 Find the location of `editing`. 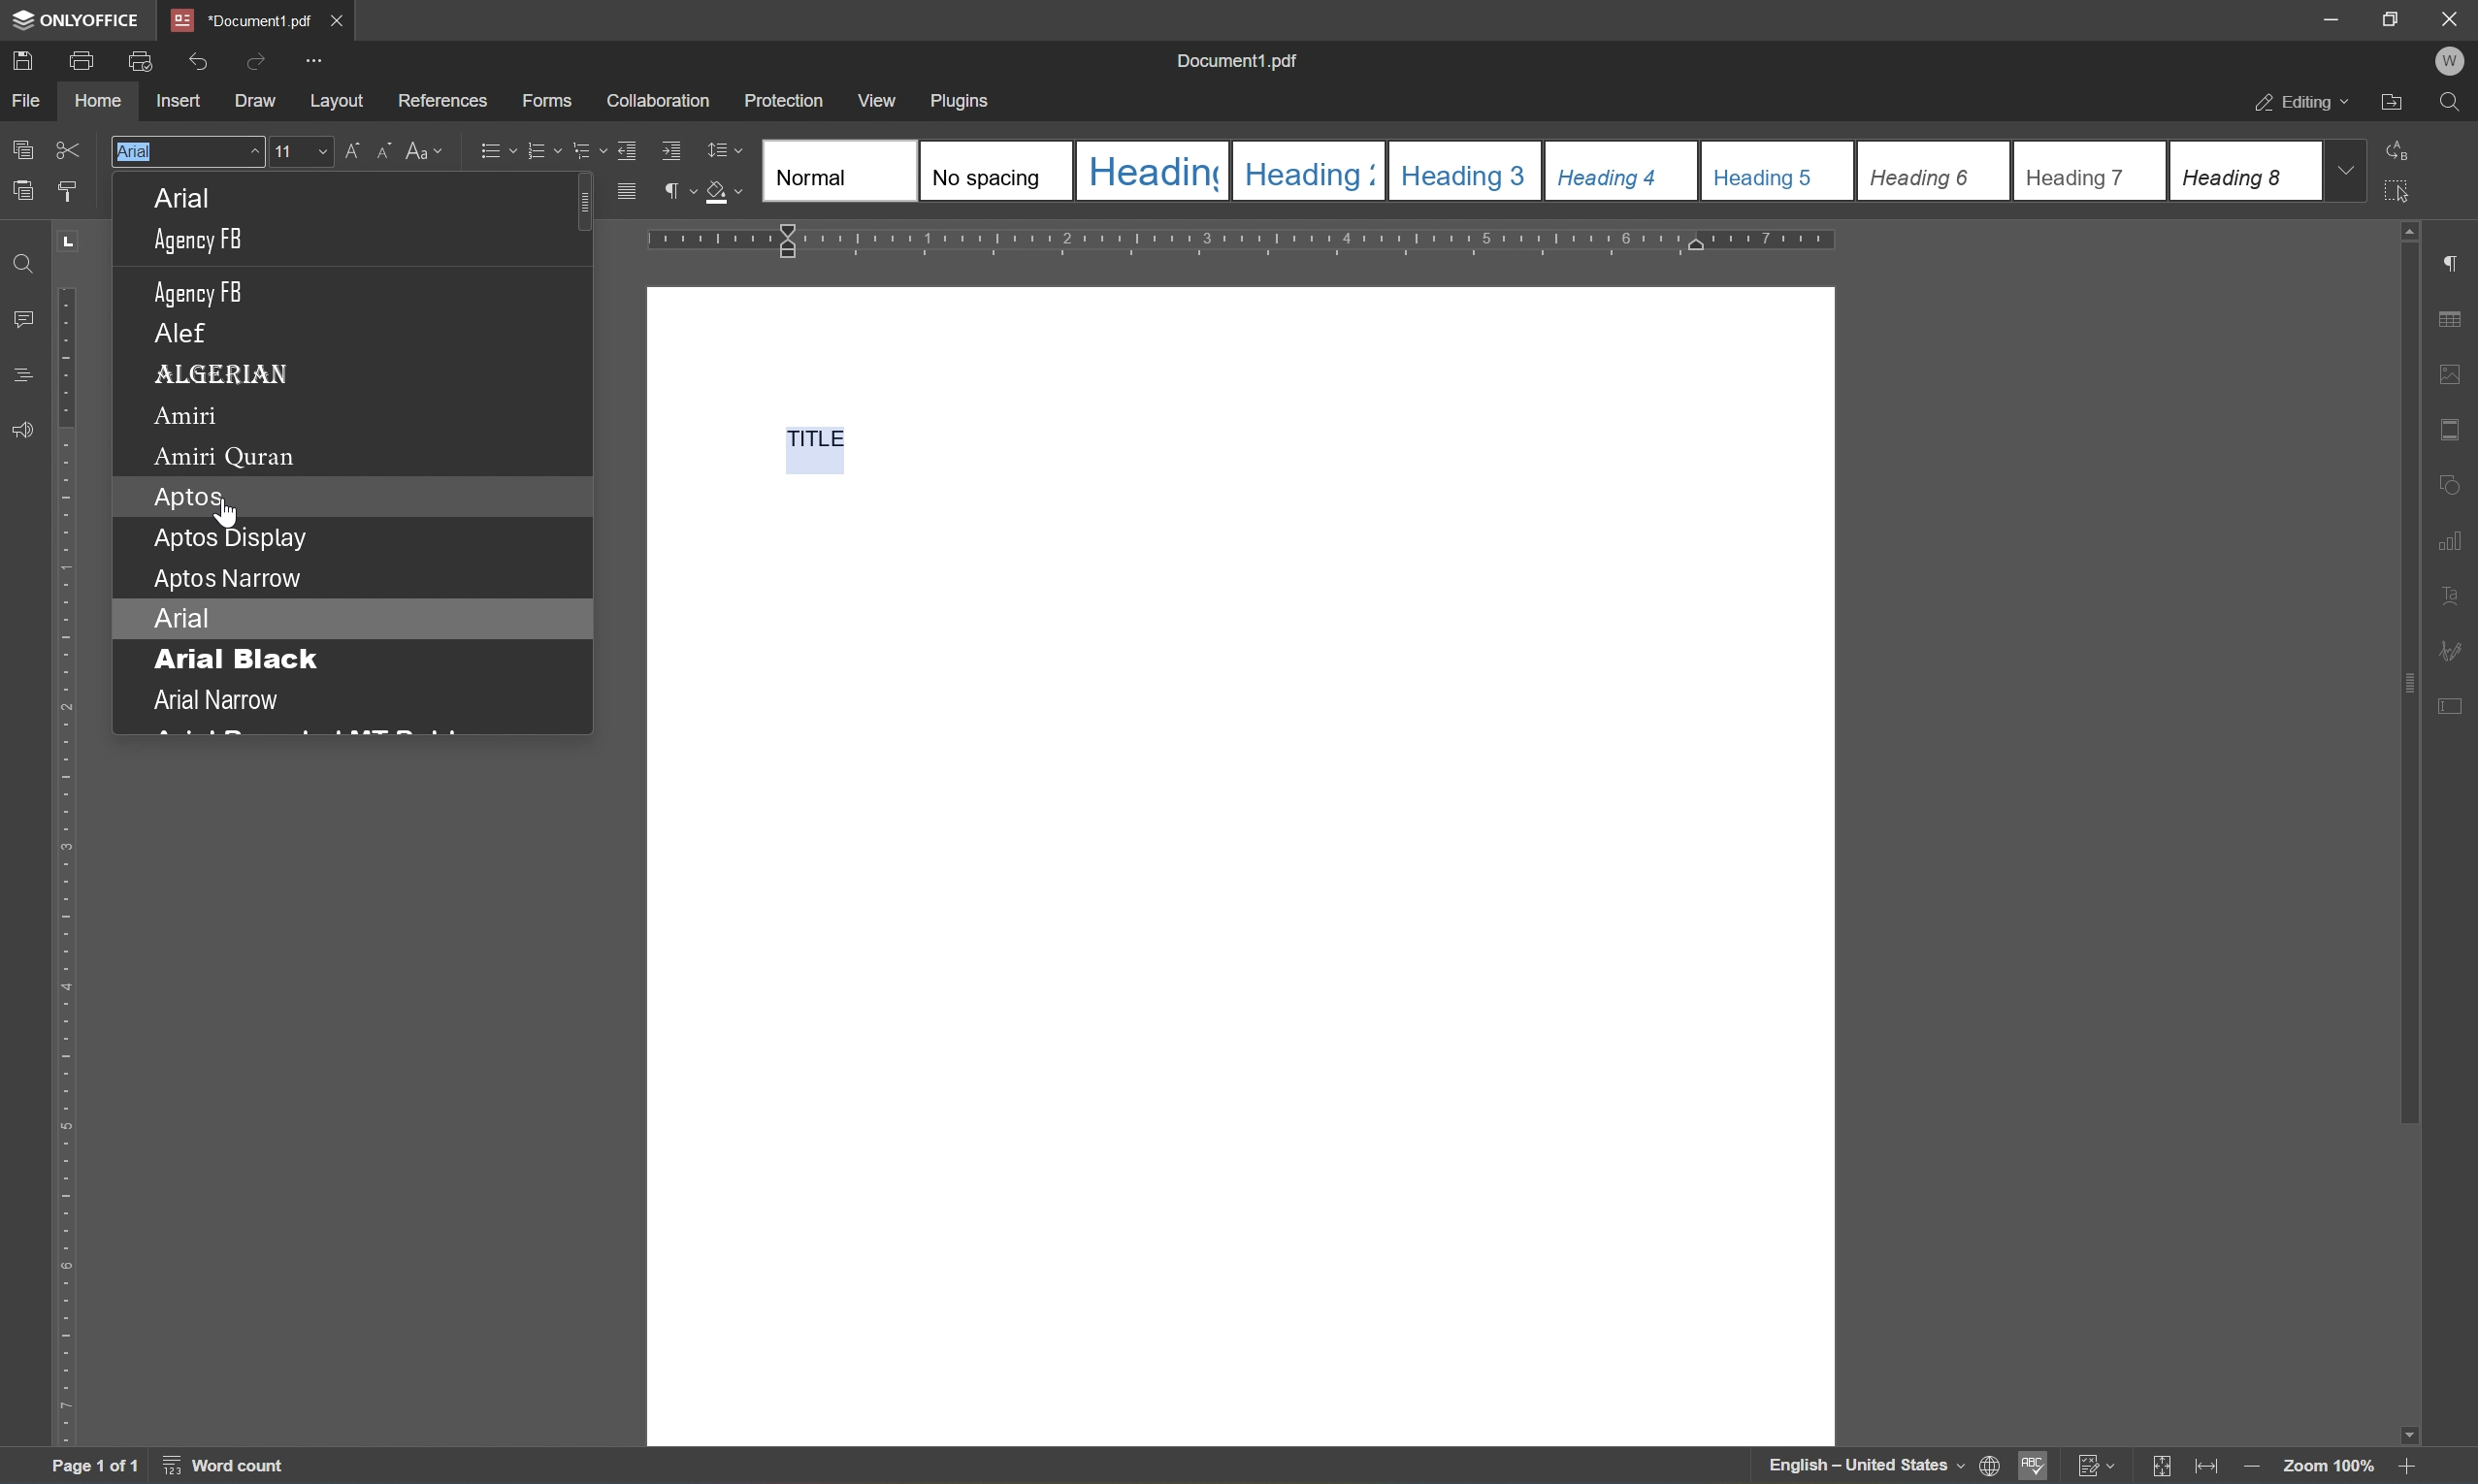

editing is located at coordinates (2299, 104).